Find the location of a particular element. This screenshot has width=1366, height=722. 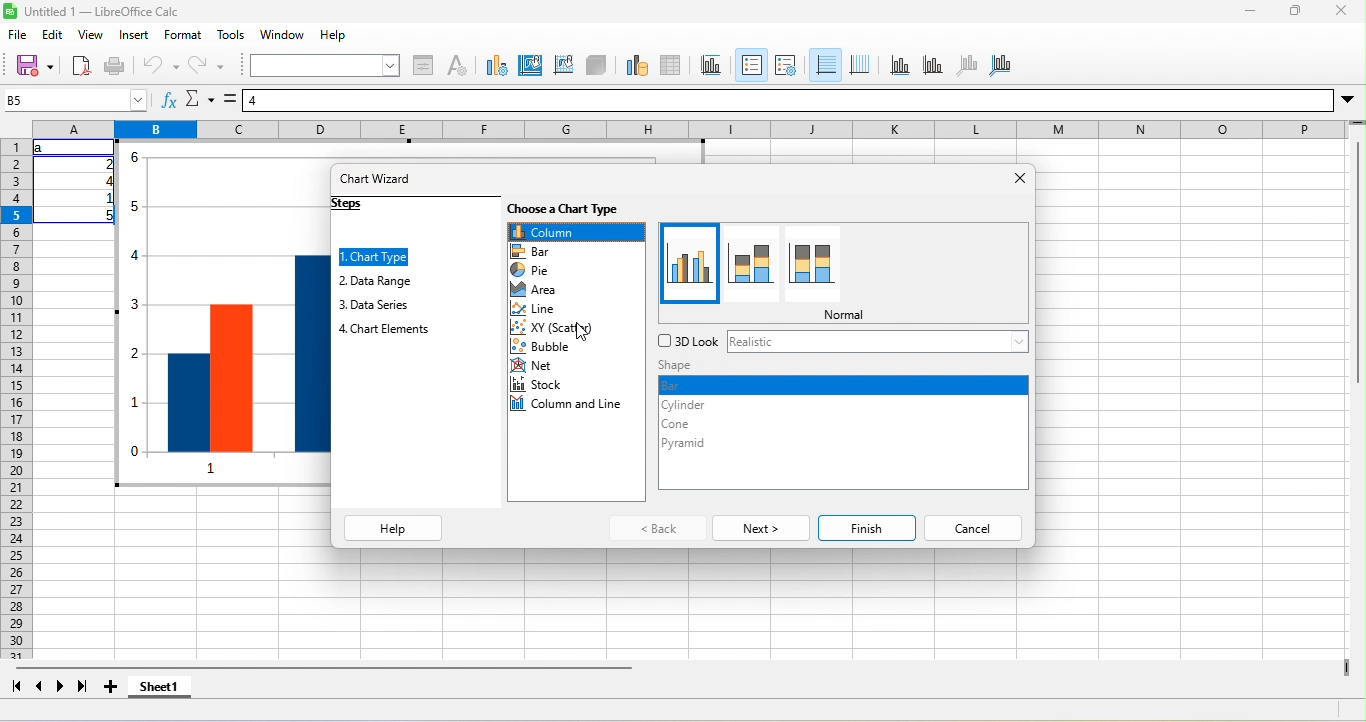

chart element is located at coordinates (385, 329).